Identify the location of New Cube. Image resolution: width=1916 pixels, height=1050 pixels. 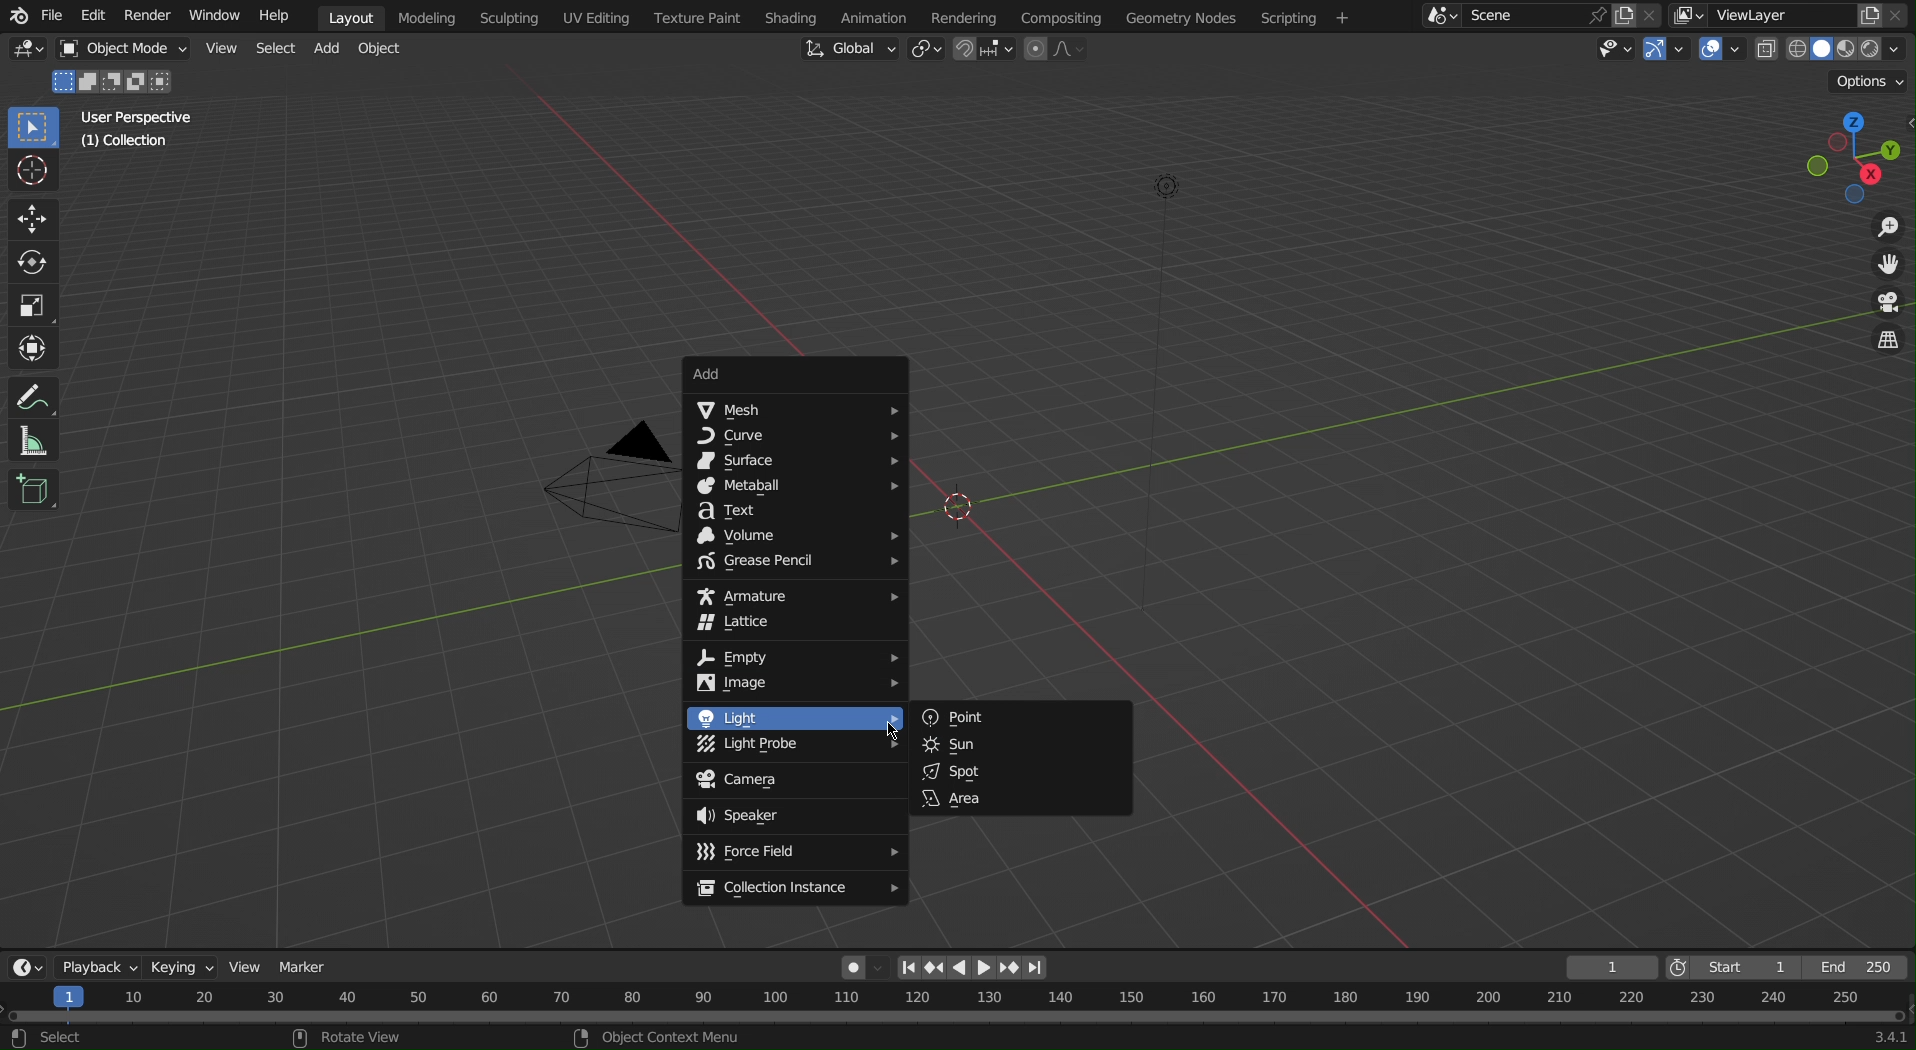
(34, 488).